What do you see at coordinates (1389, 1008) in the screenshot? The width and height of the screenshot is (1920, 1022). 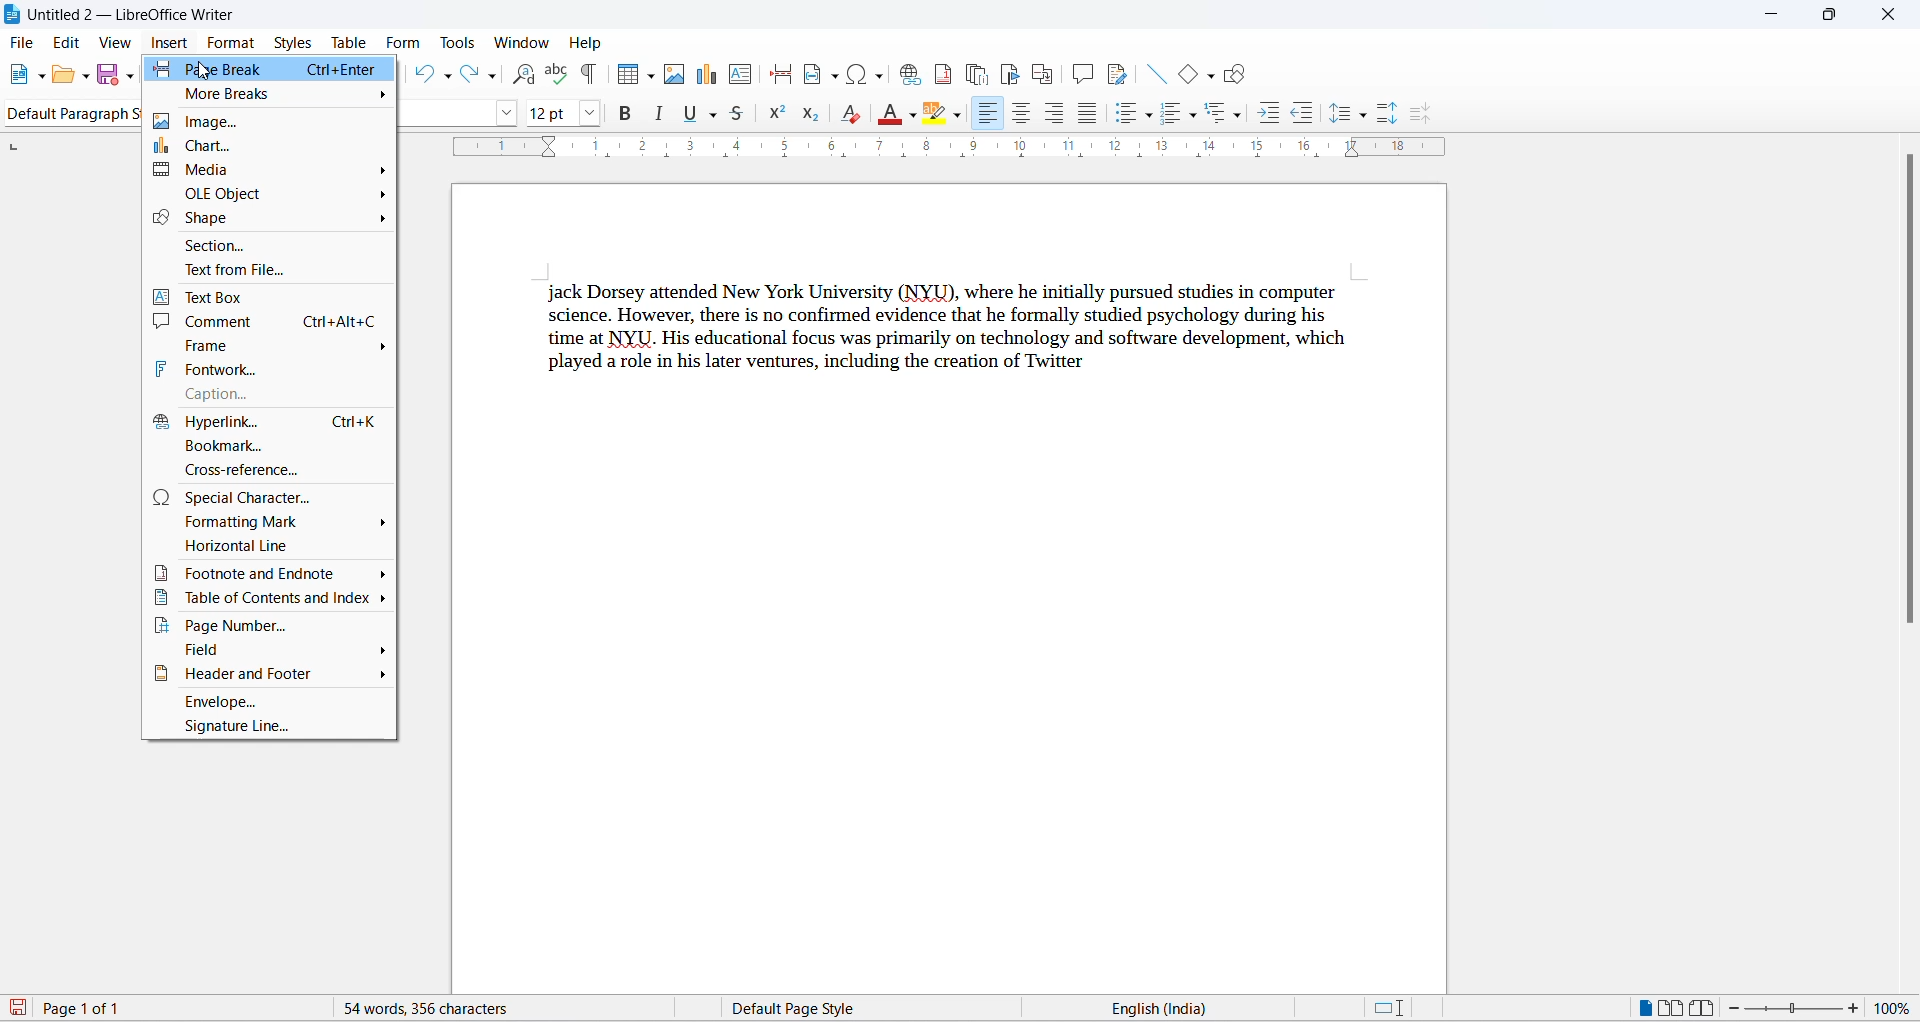 I see `standard selection` at bounding box center [1389, 1008].